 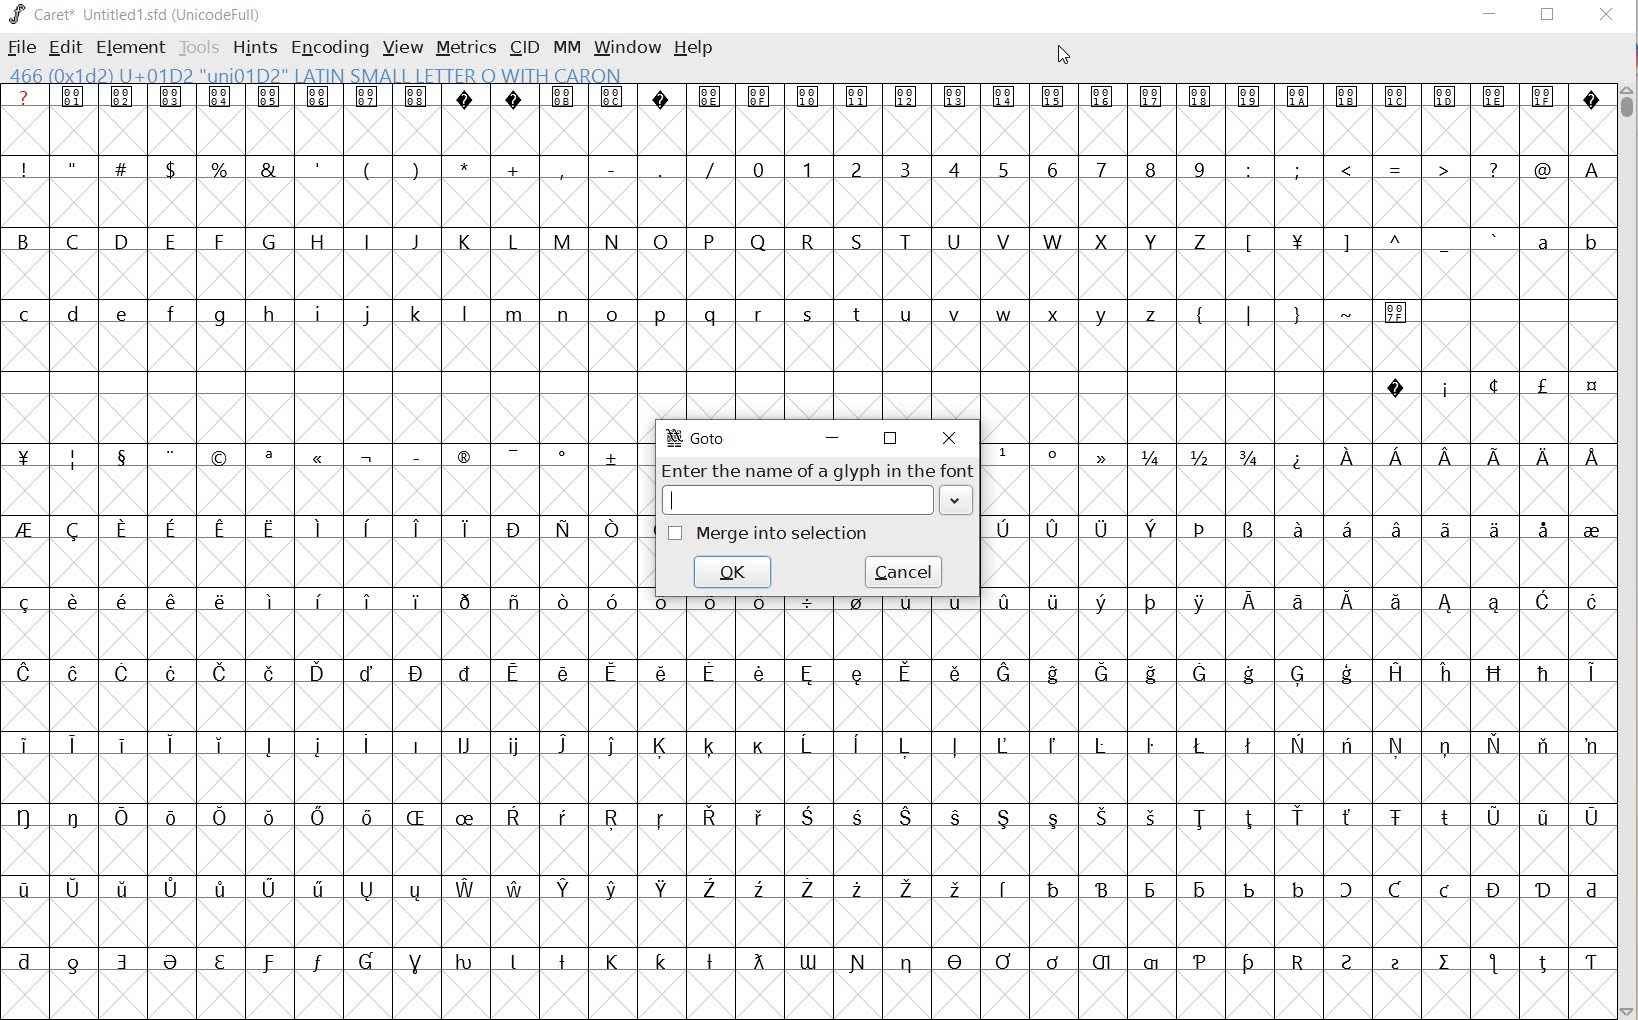 What do you see at coordinates (138, 13) in the screenshot?
I see `caret* untitled1.sfd (unicodefull)` at bounding box center [138, 13].